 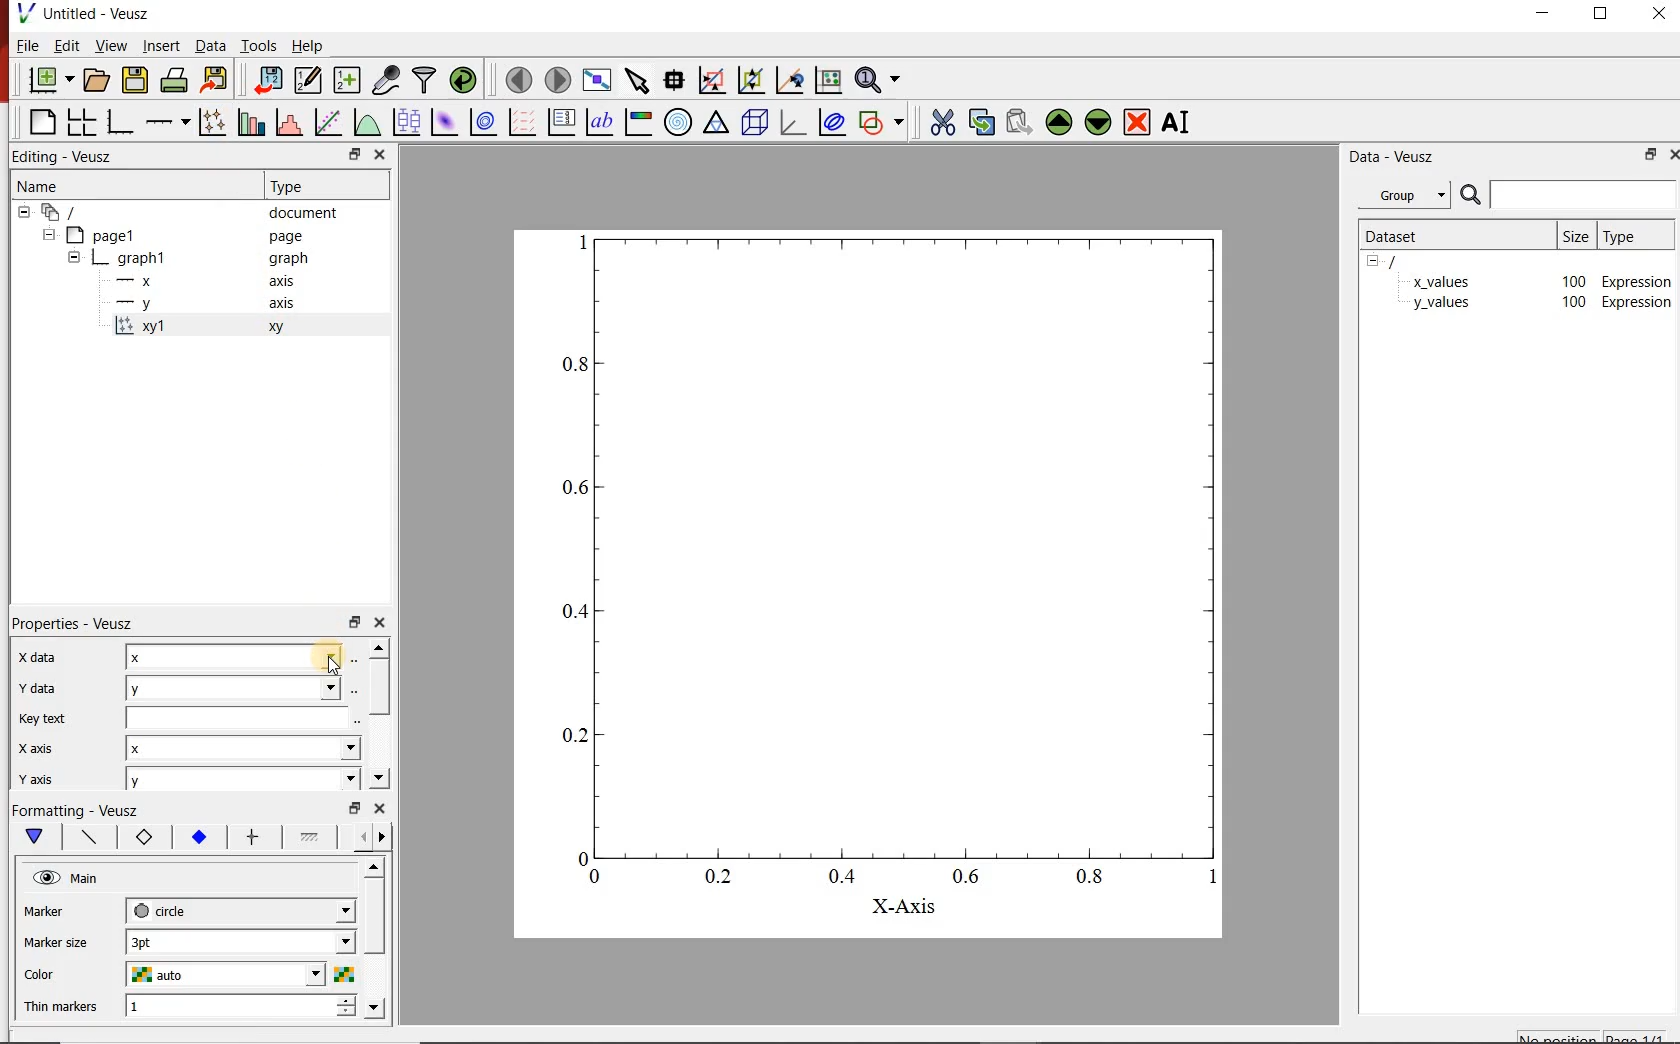 What do you see at coordinates (1137, 125) in the screenshot?
I see `remove the selected widget` at bounding box center [1137, 125].